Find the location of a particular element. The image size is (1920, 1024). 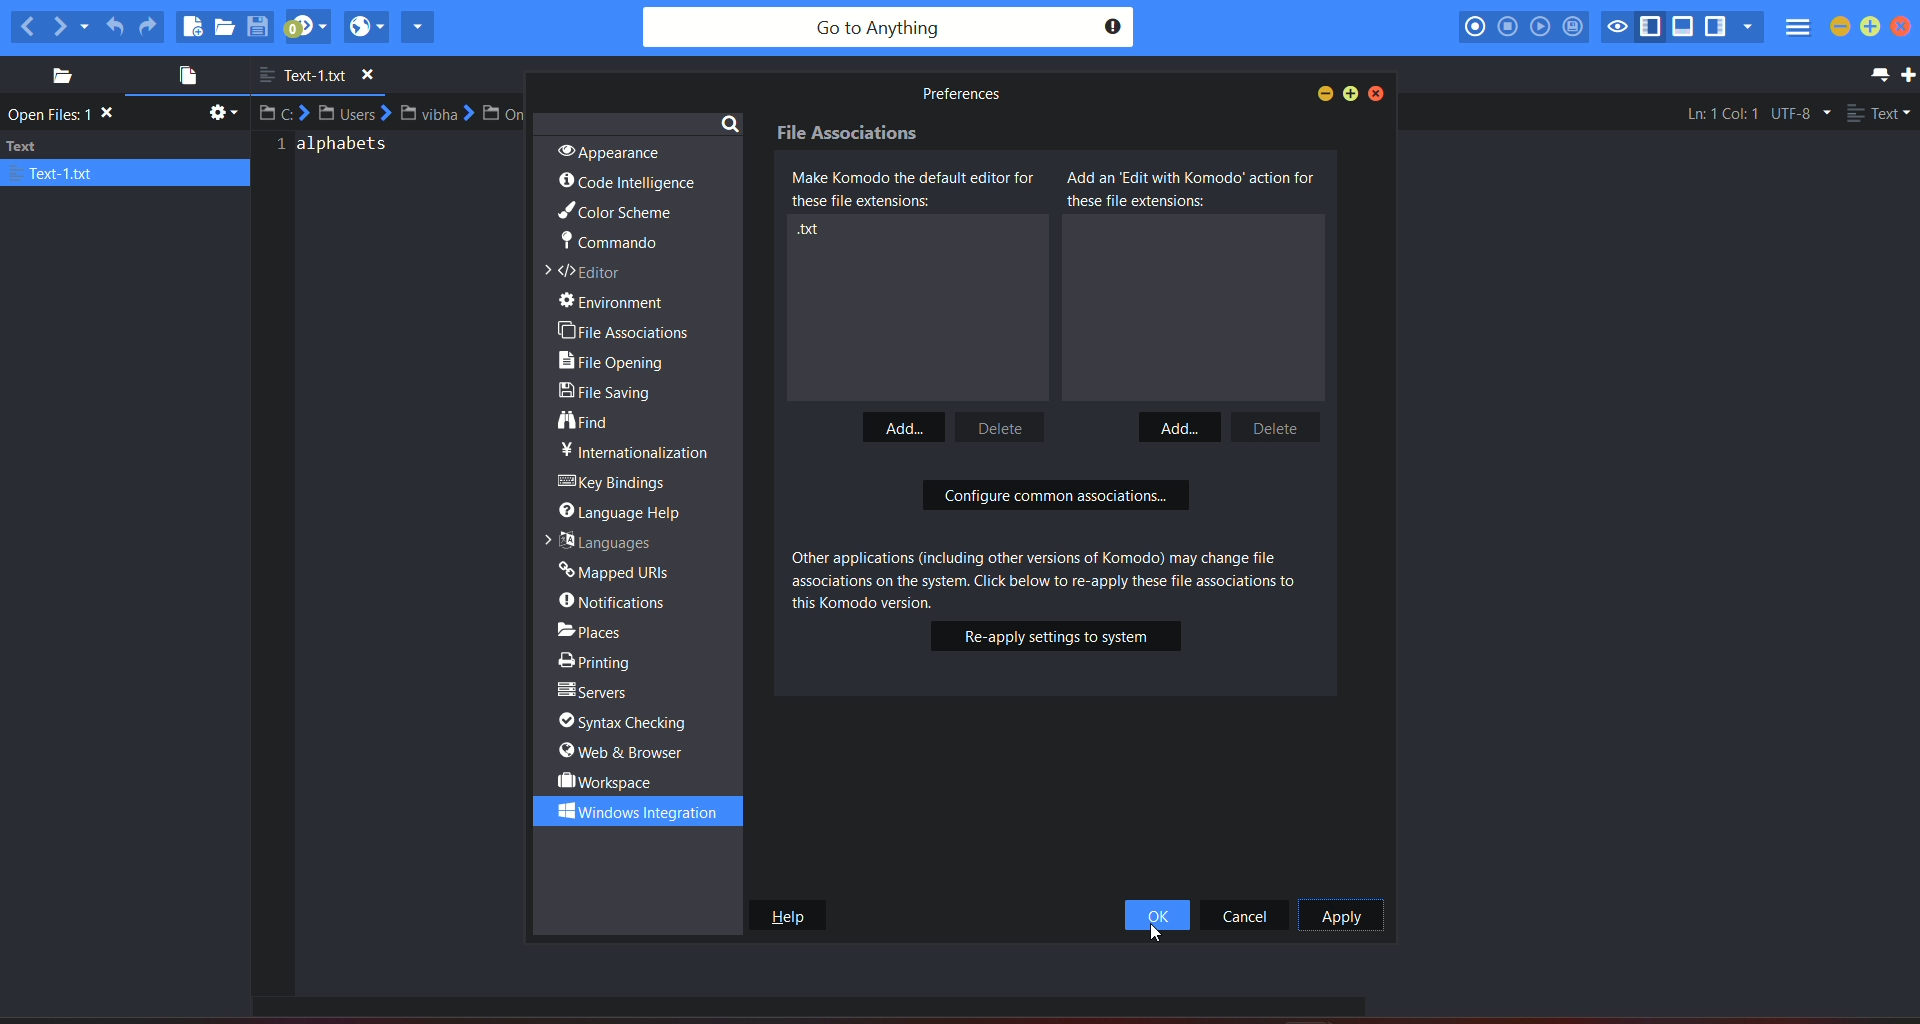

maximize is located at coordinates (1352, 93).